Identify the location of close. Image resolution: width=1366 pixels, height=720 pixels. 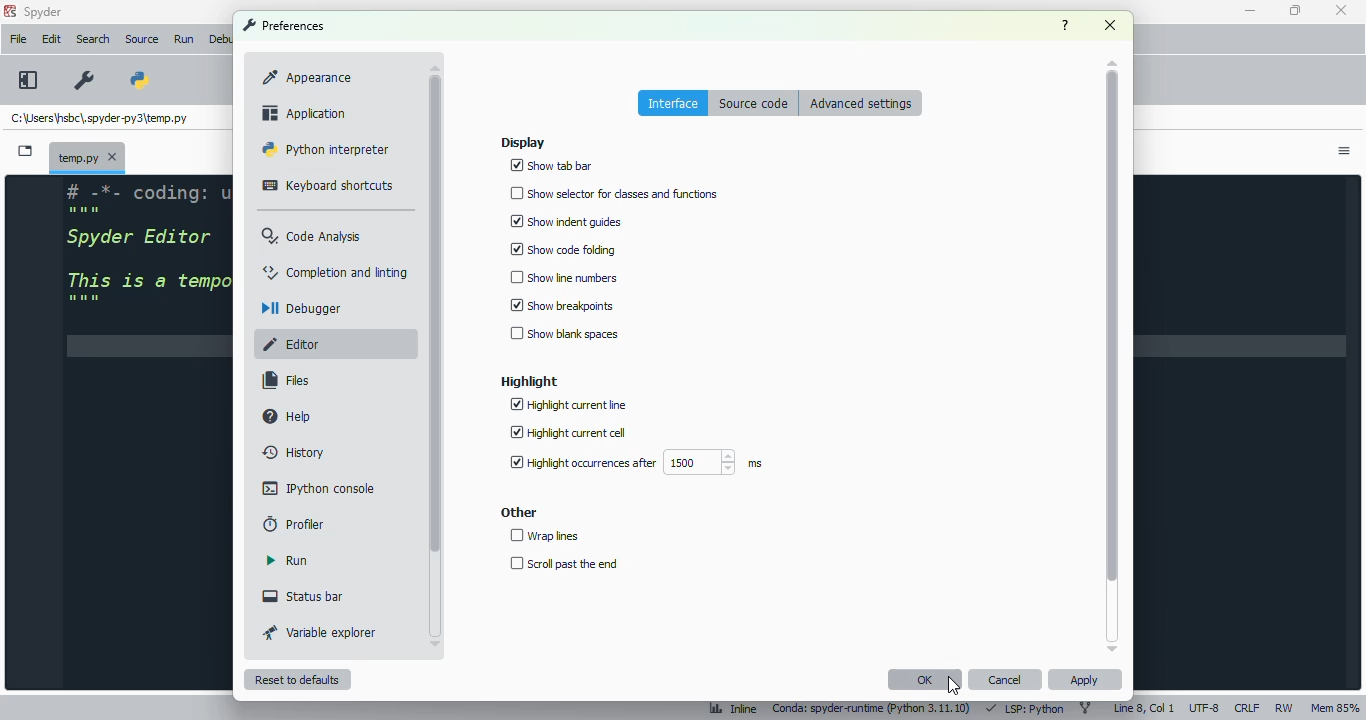
(1342, 10).